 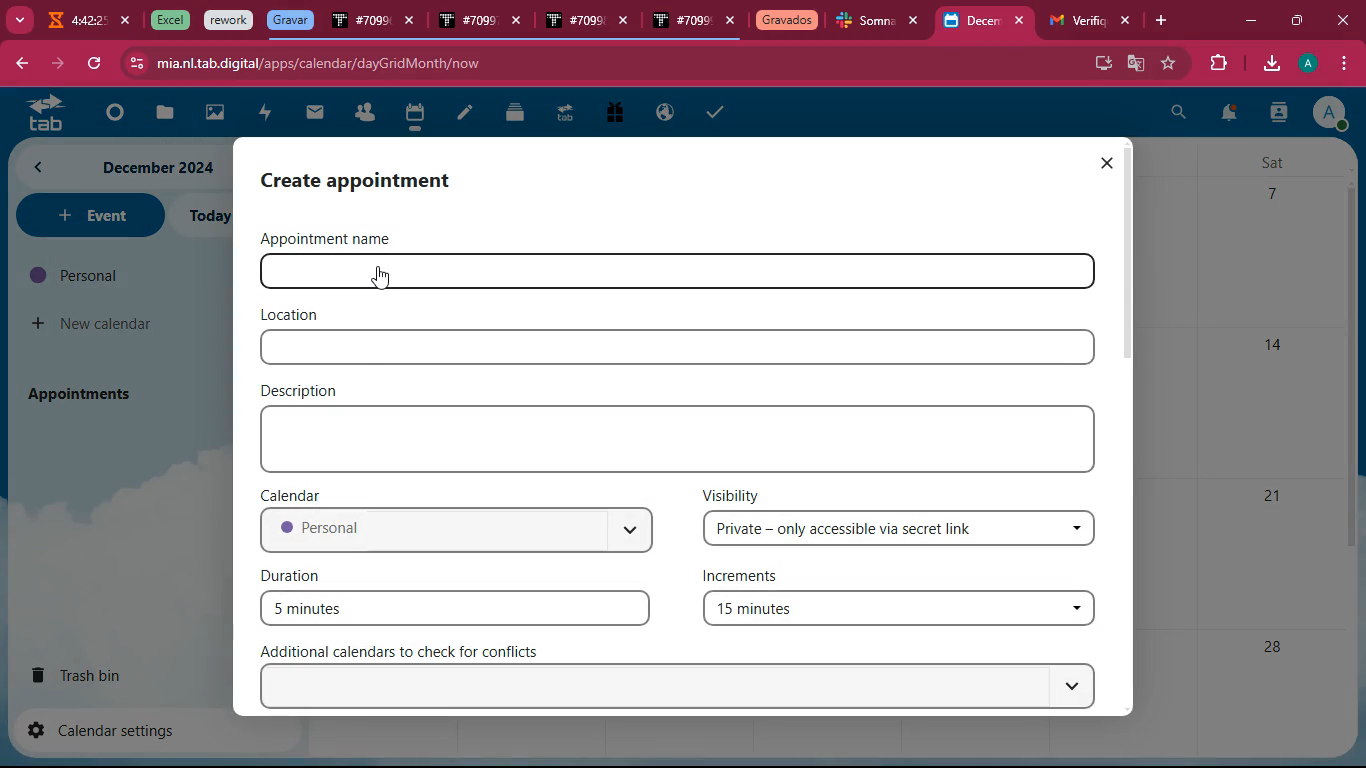 What do you see at coordinates (564, 116) in the screenshot?
I see `tab` at bounding box center [564, 116].